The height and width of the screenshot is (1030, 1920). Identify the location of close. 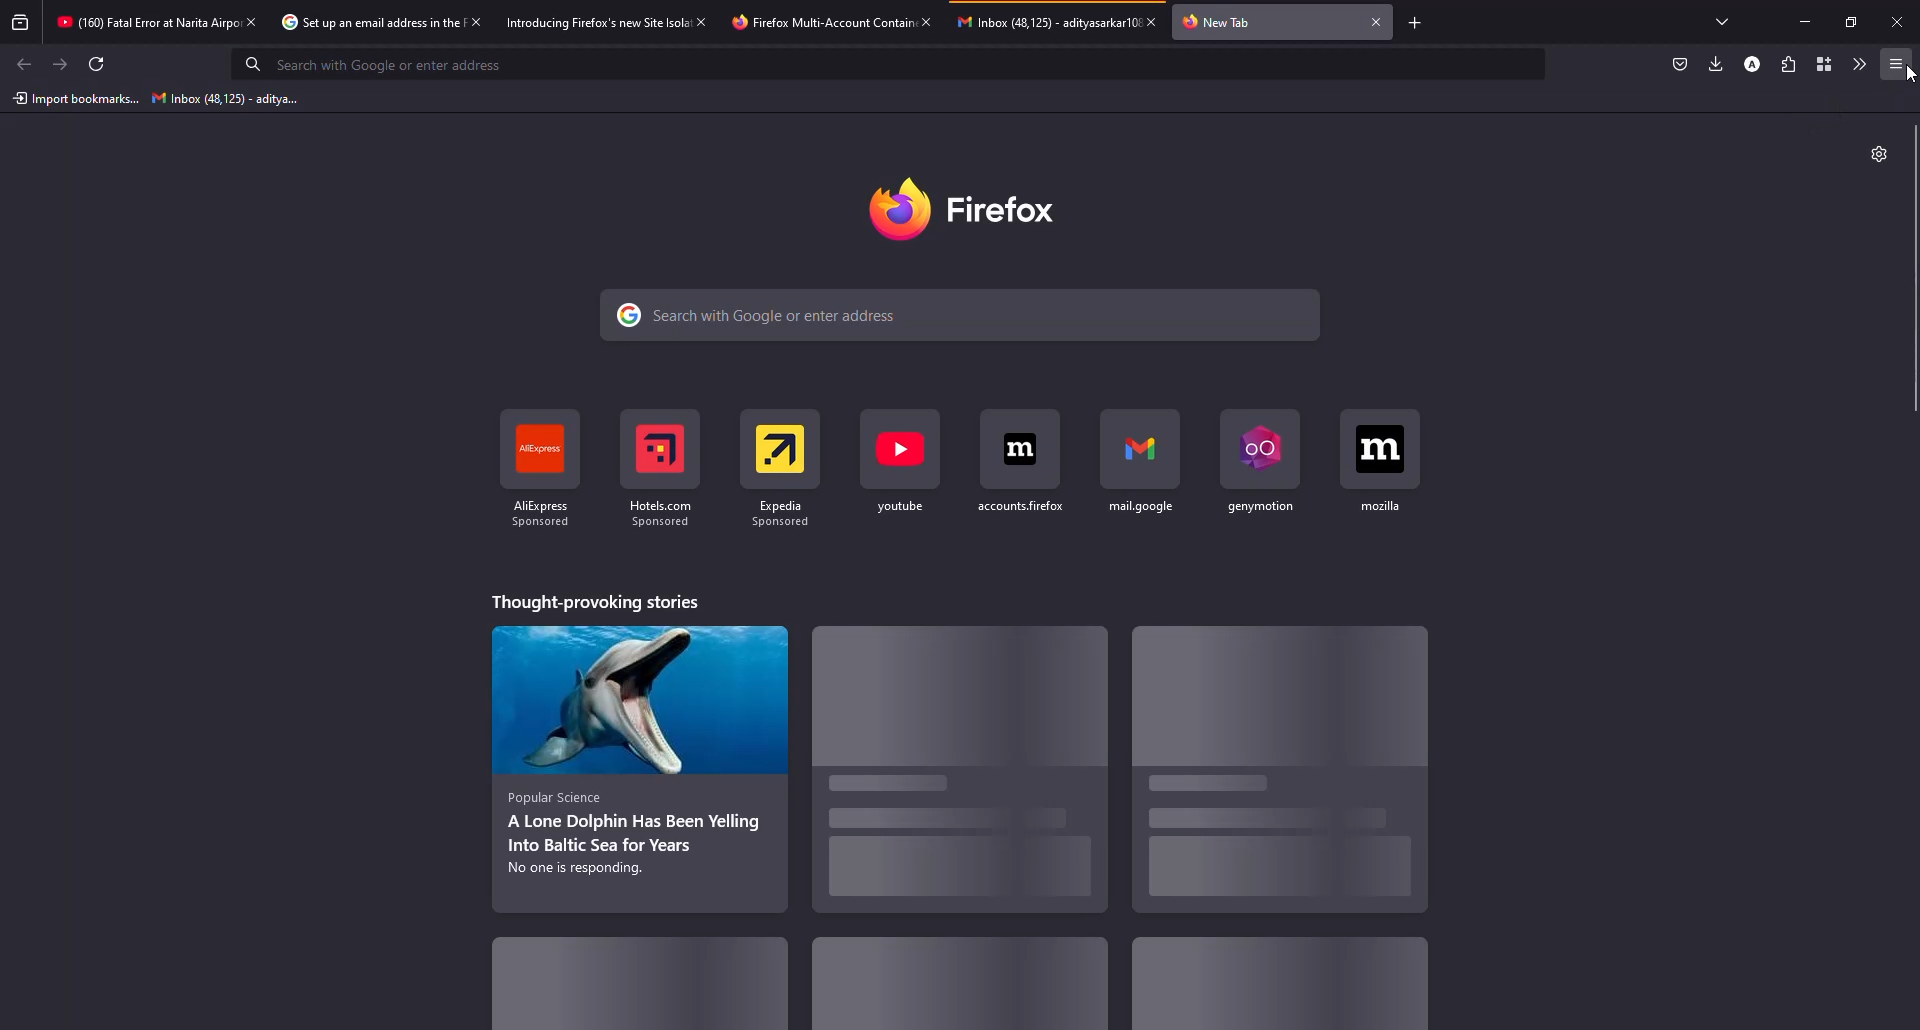
(704, 21).